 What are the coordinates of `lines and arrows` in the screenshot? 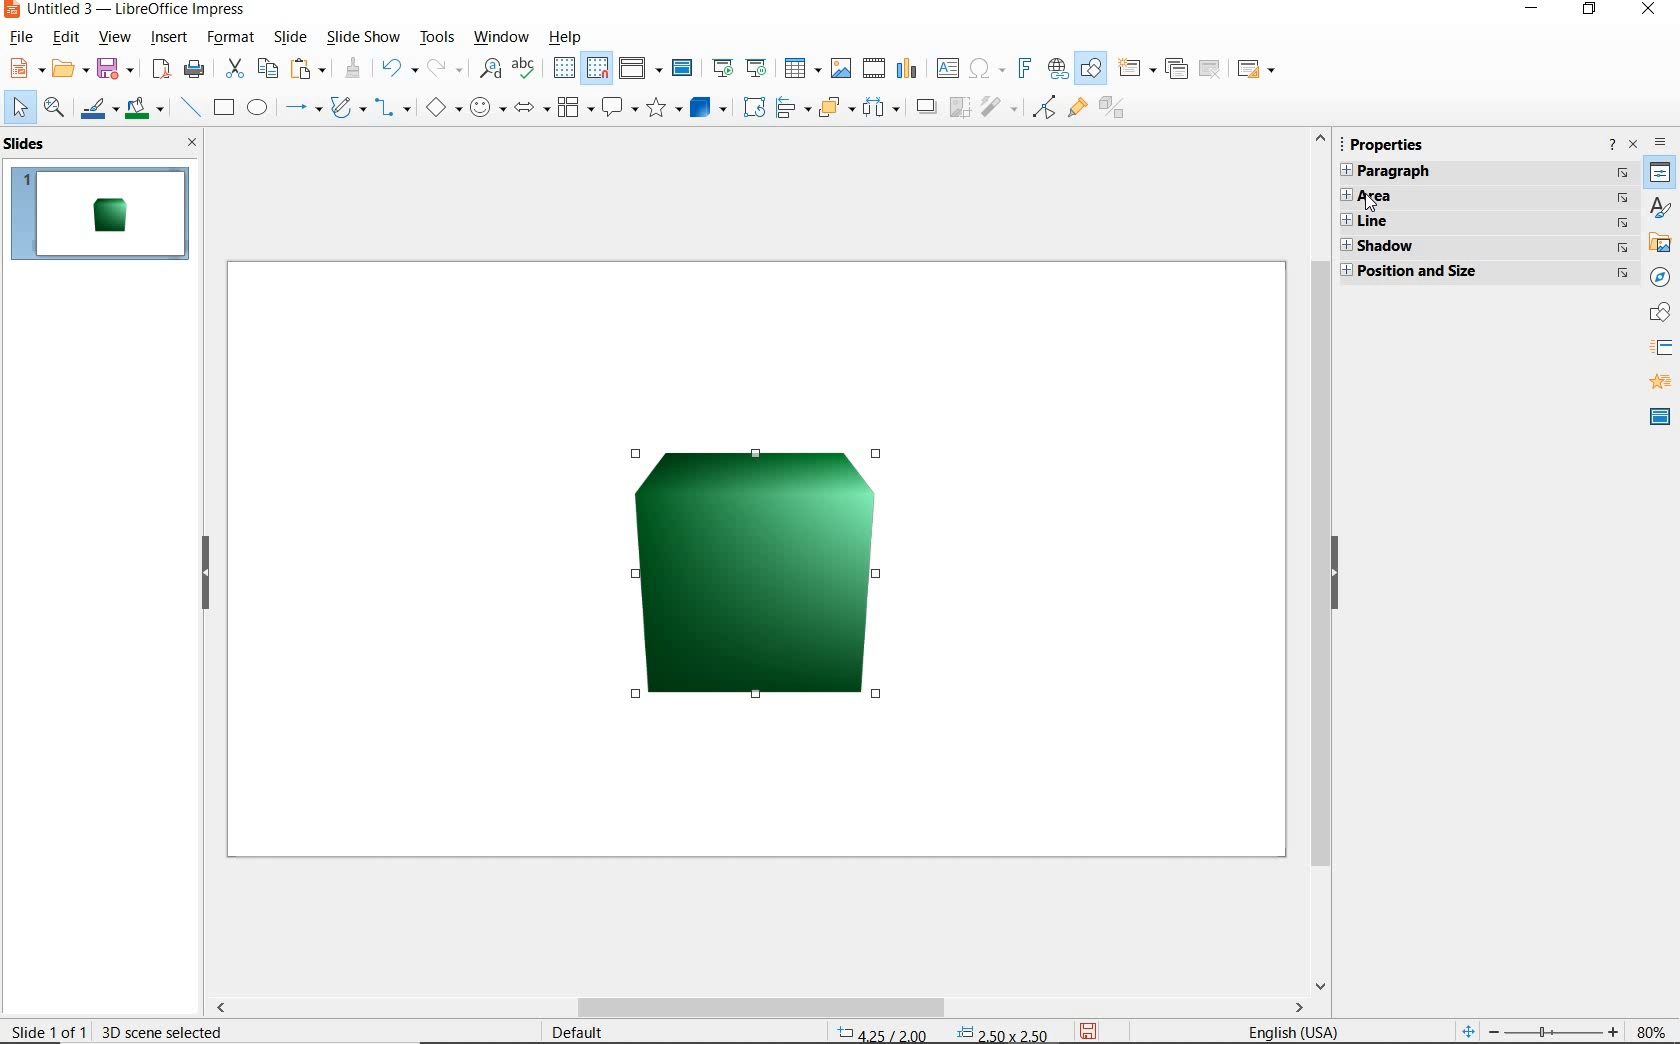 It's located at (303, 108).